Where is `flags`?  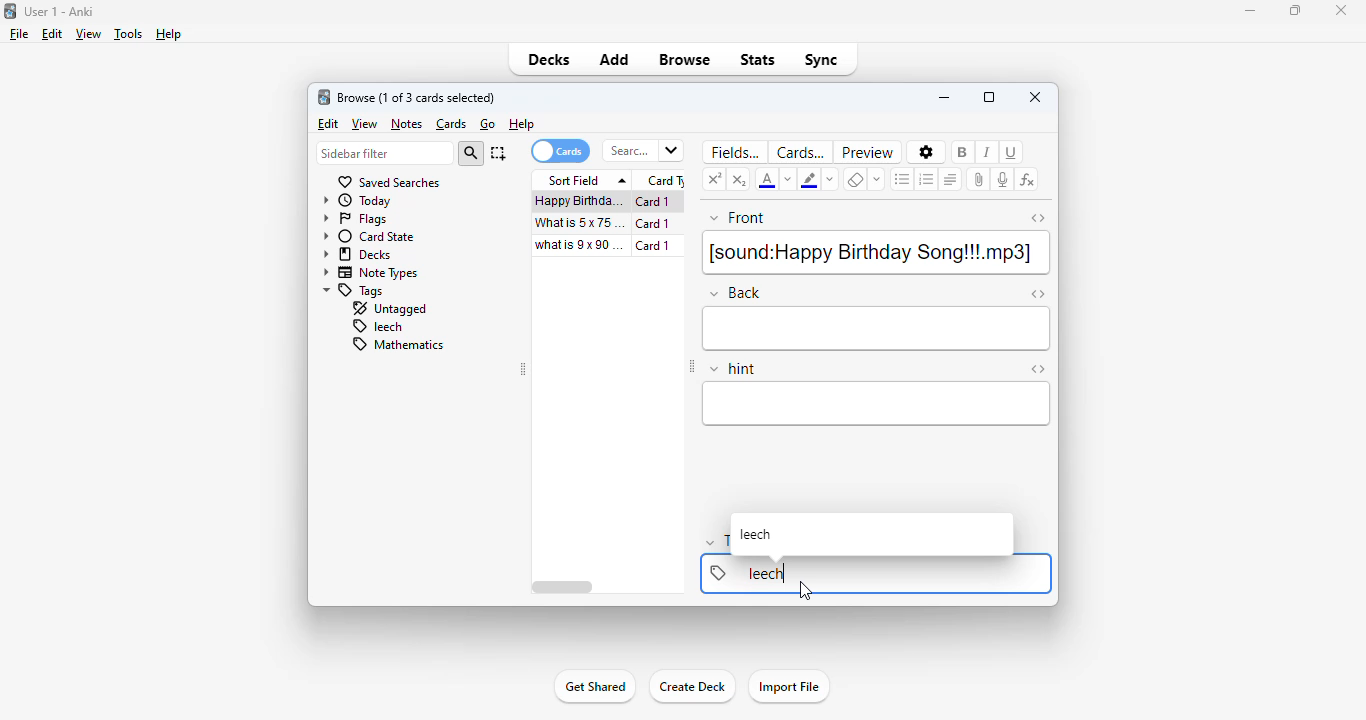 flags is located at coordinates (355, 220).